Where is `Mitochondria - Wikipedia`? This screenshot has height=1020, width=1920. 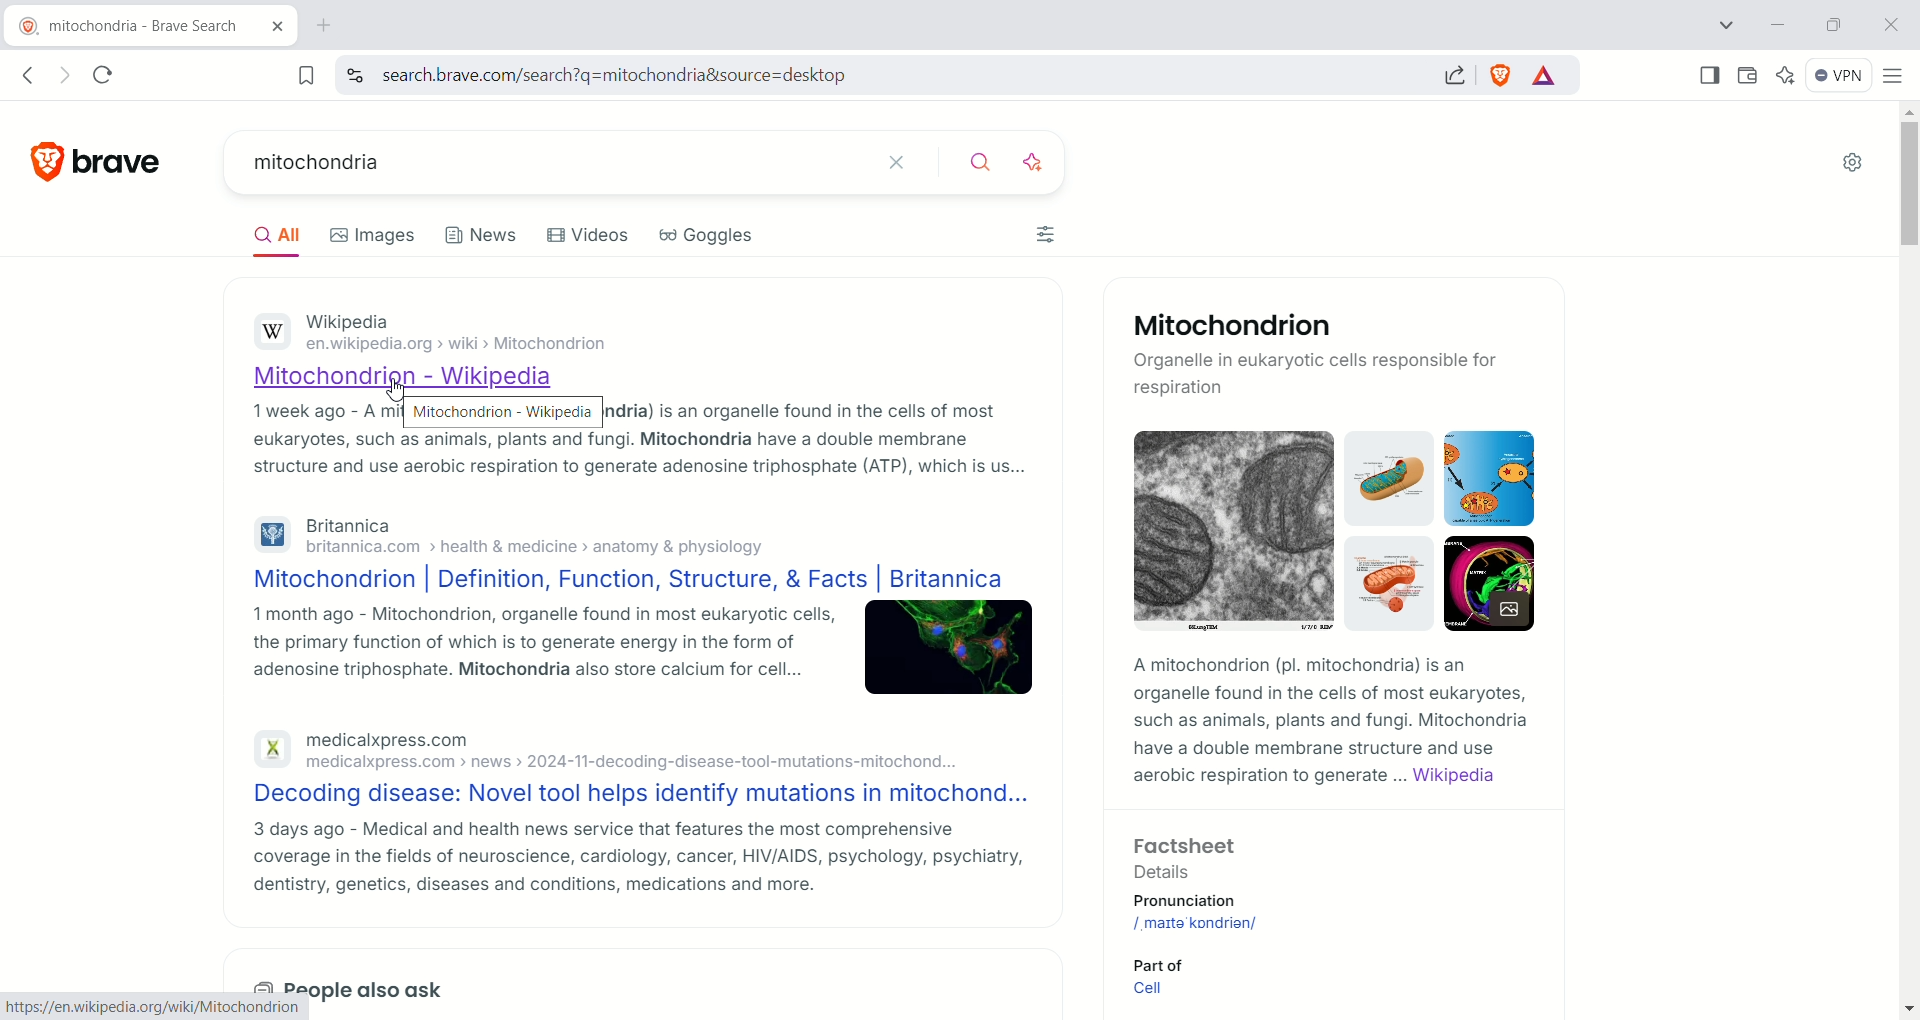 Mitochondria - Wikipedia is located at coordinates (503, 413).